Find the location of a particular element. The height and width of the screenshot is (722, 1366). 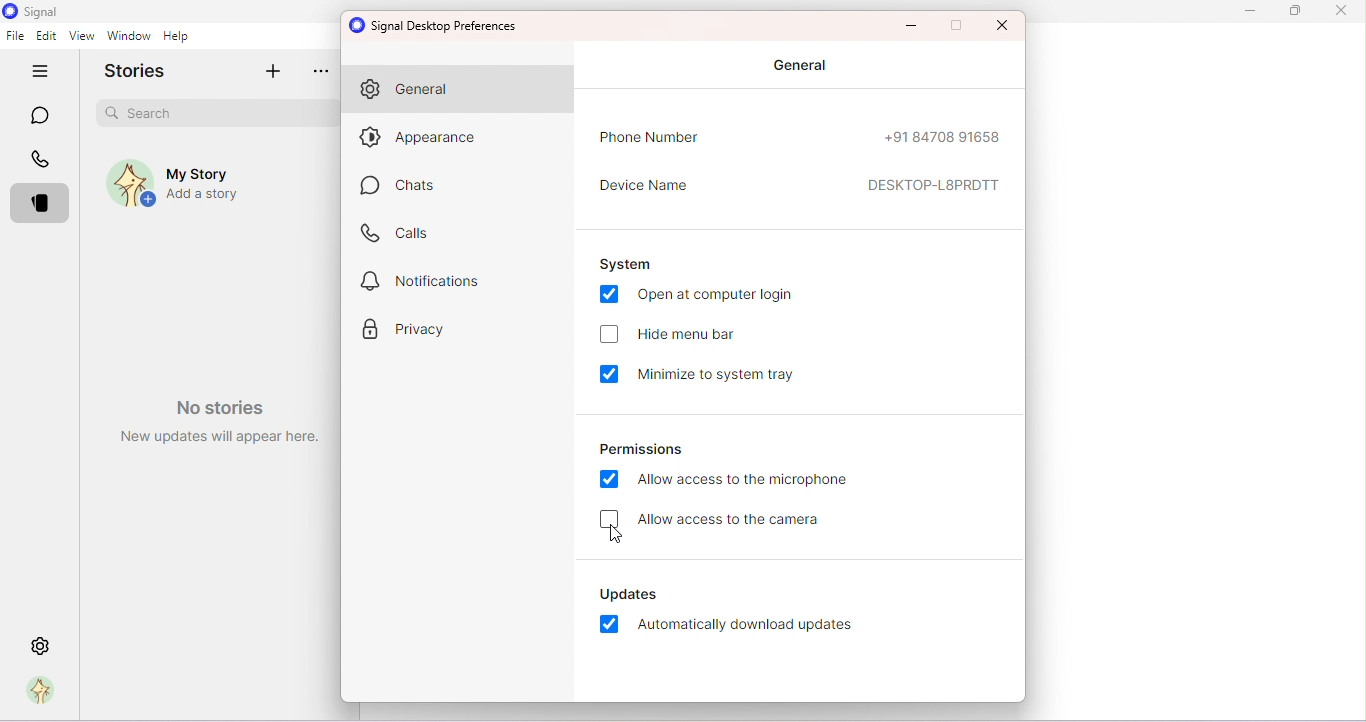

Maximize is located at coordinates (1297, 12).